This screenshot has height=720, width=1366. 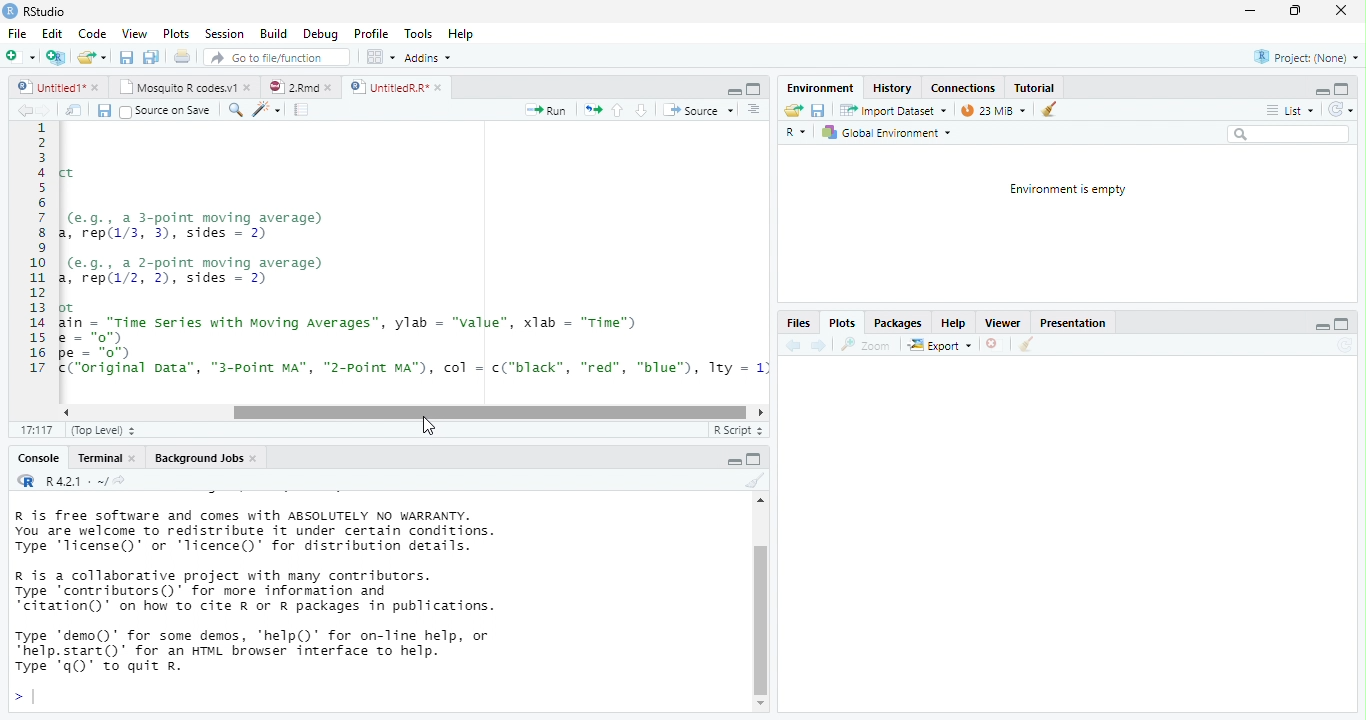 What do you see at coordinates (758, 413) in the screenshot?
I see `scrollbar right` at bounding box center [758, 413].